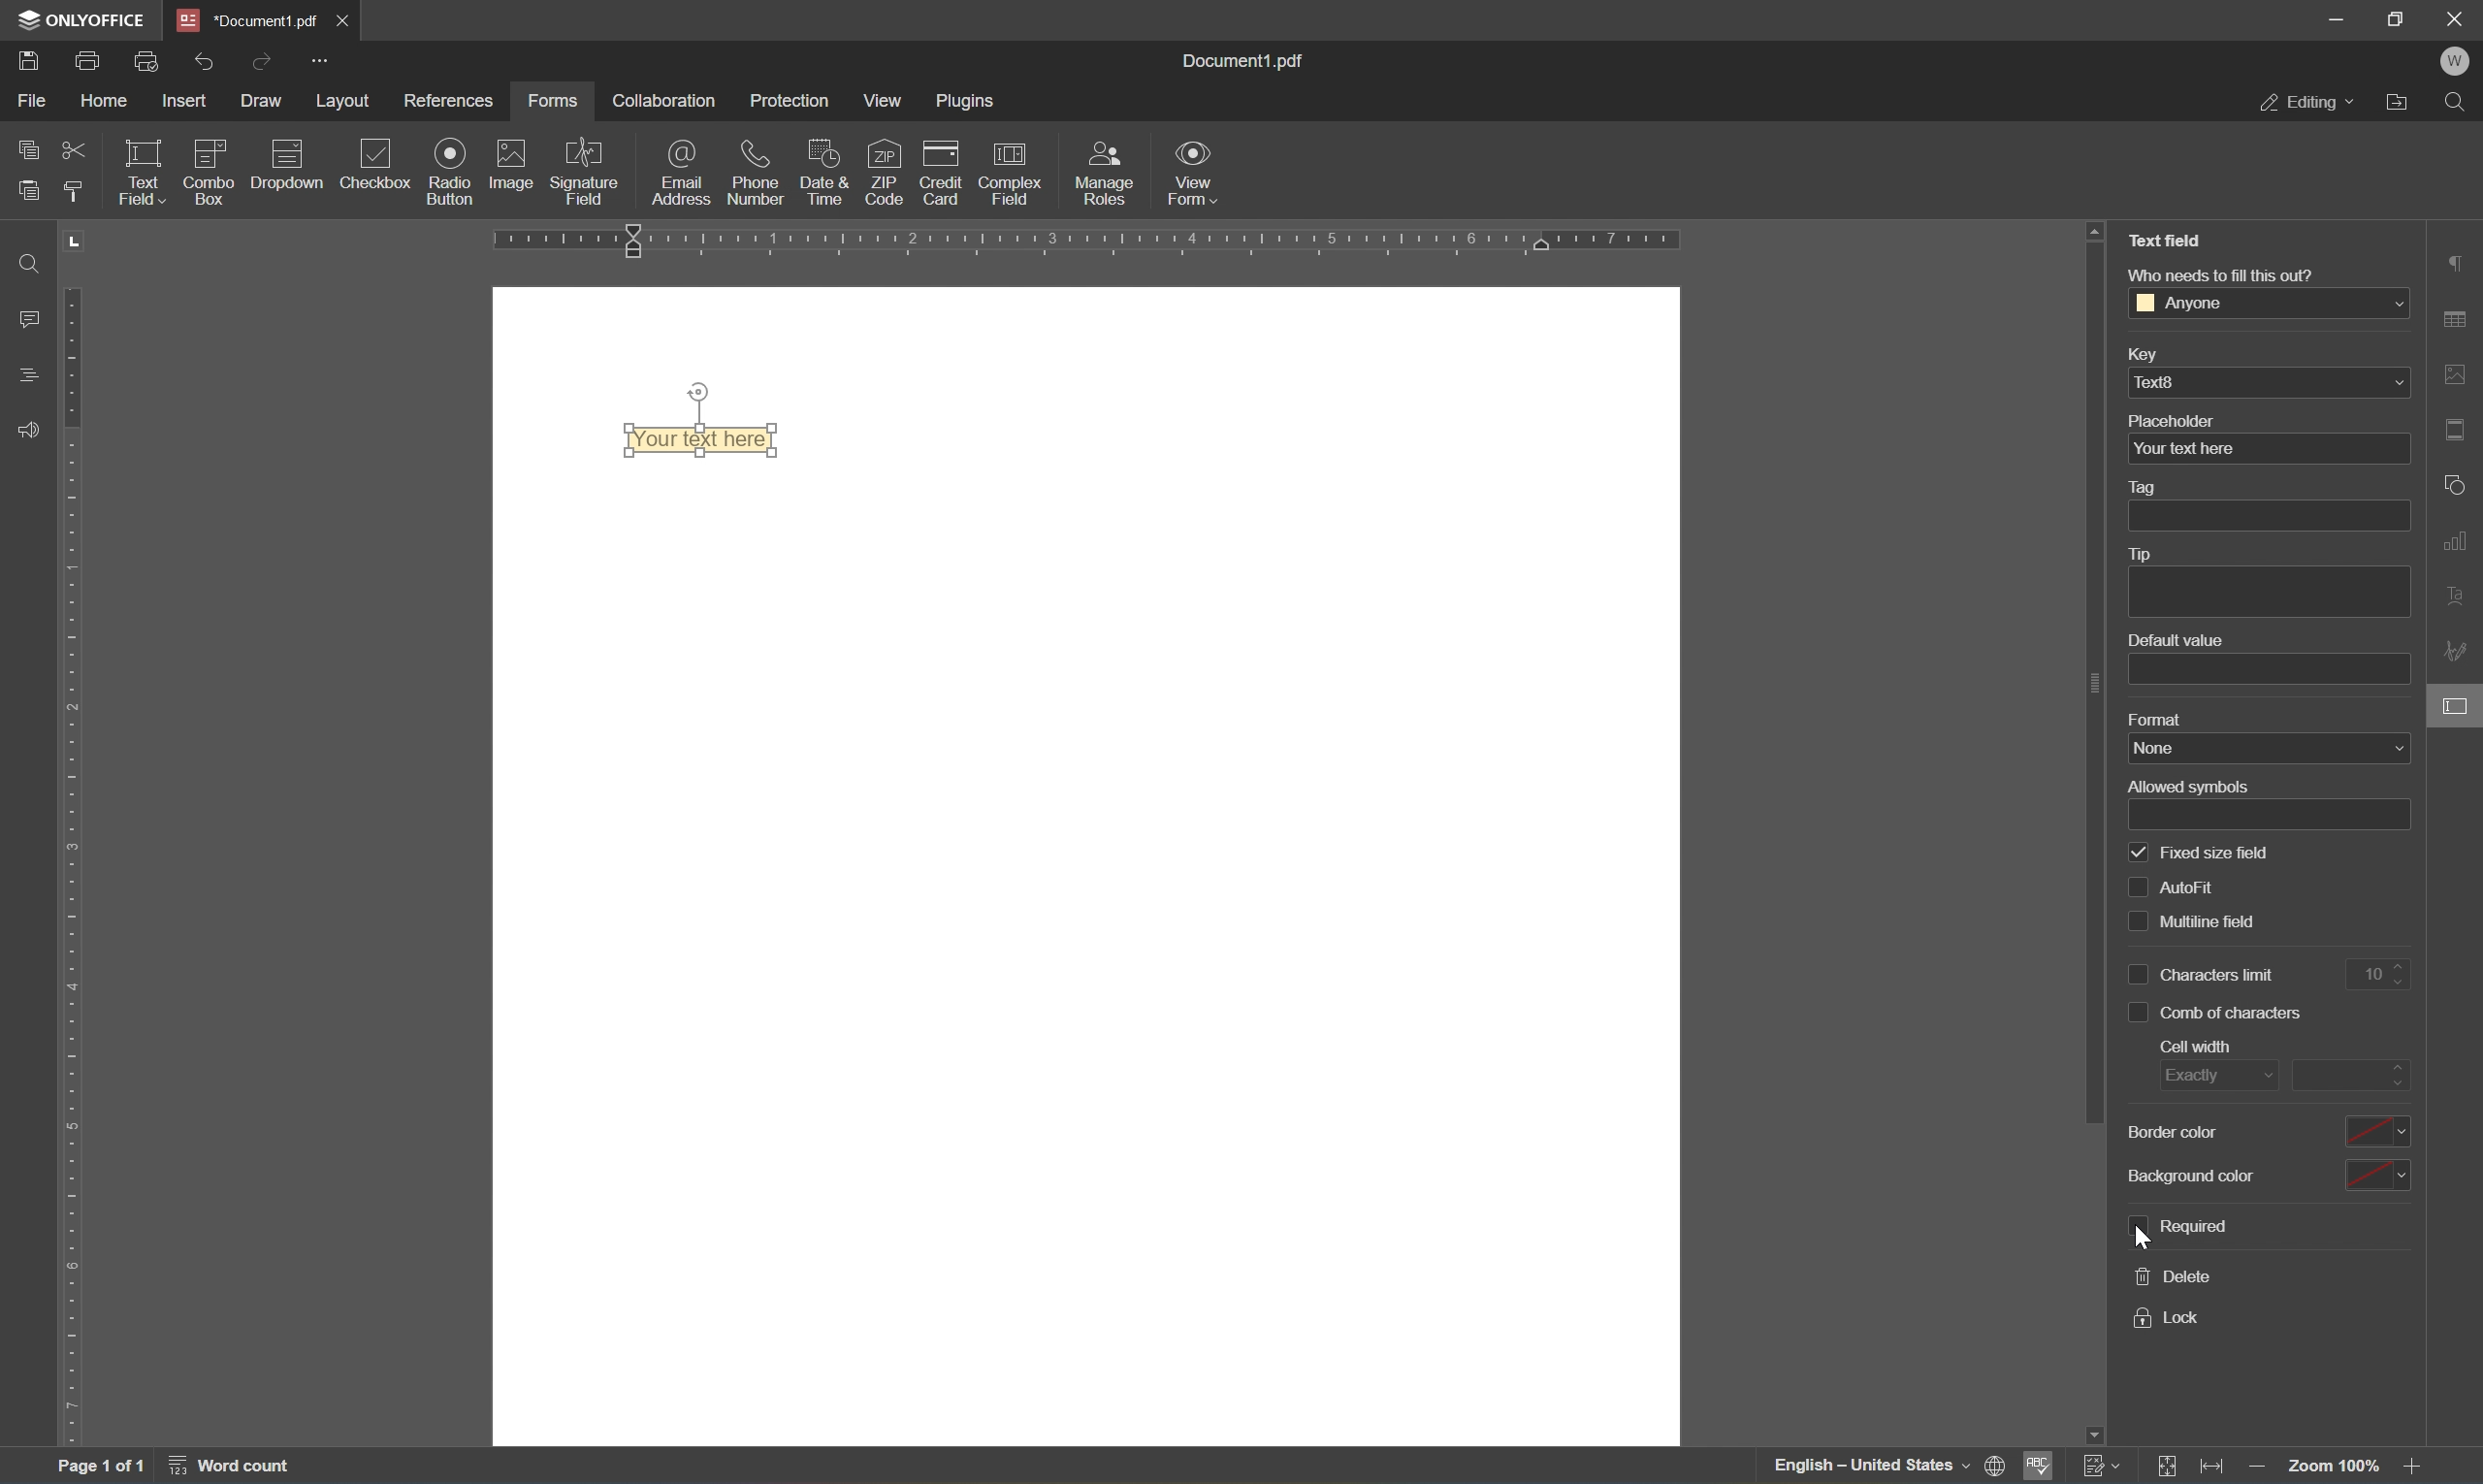 The image size is (2483, 1484). Describe the element at coordinates (965, 101) in the screenshot. I see `plugins` at that location.